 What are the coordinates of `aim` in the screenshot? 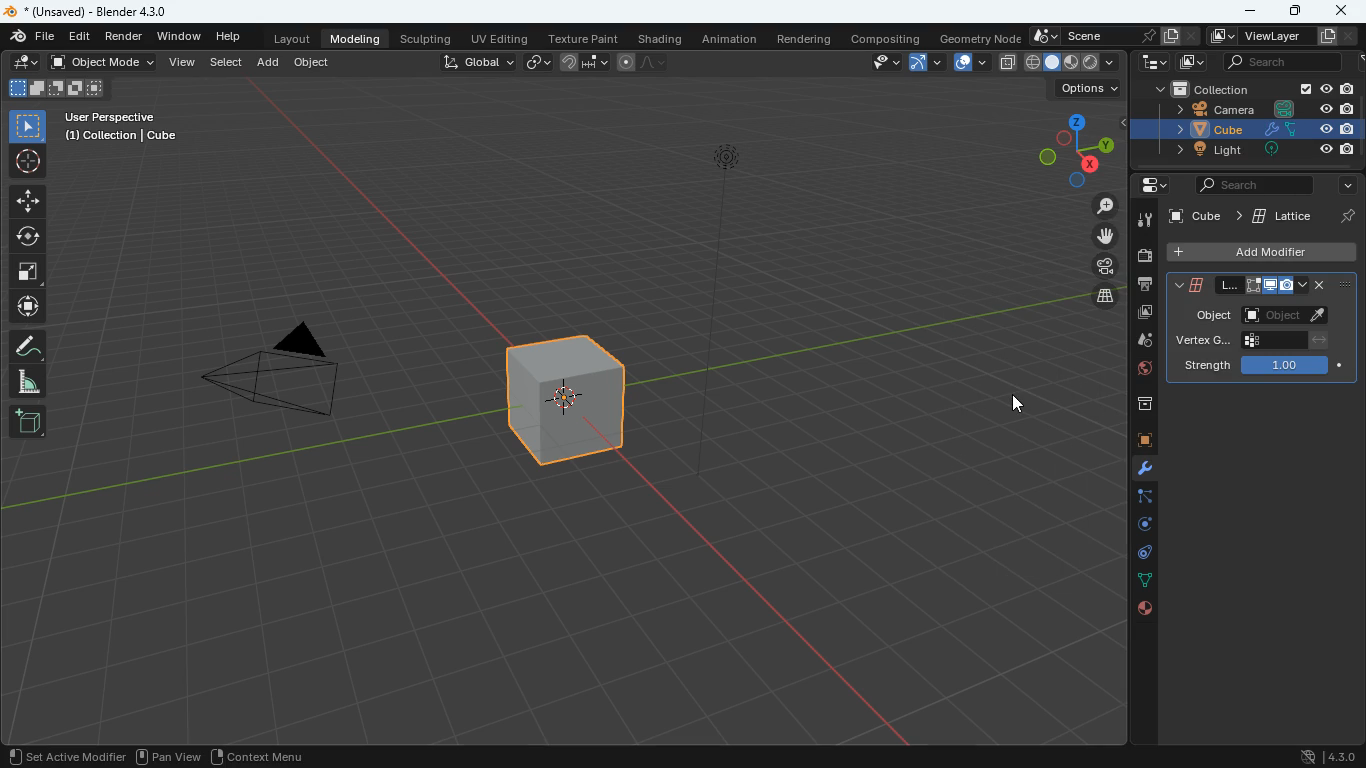 It's located at (27, 161).